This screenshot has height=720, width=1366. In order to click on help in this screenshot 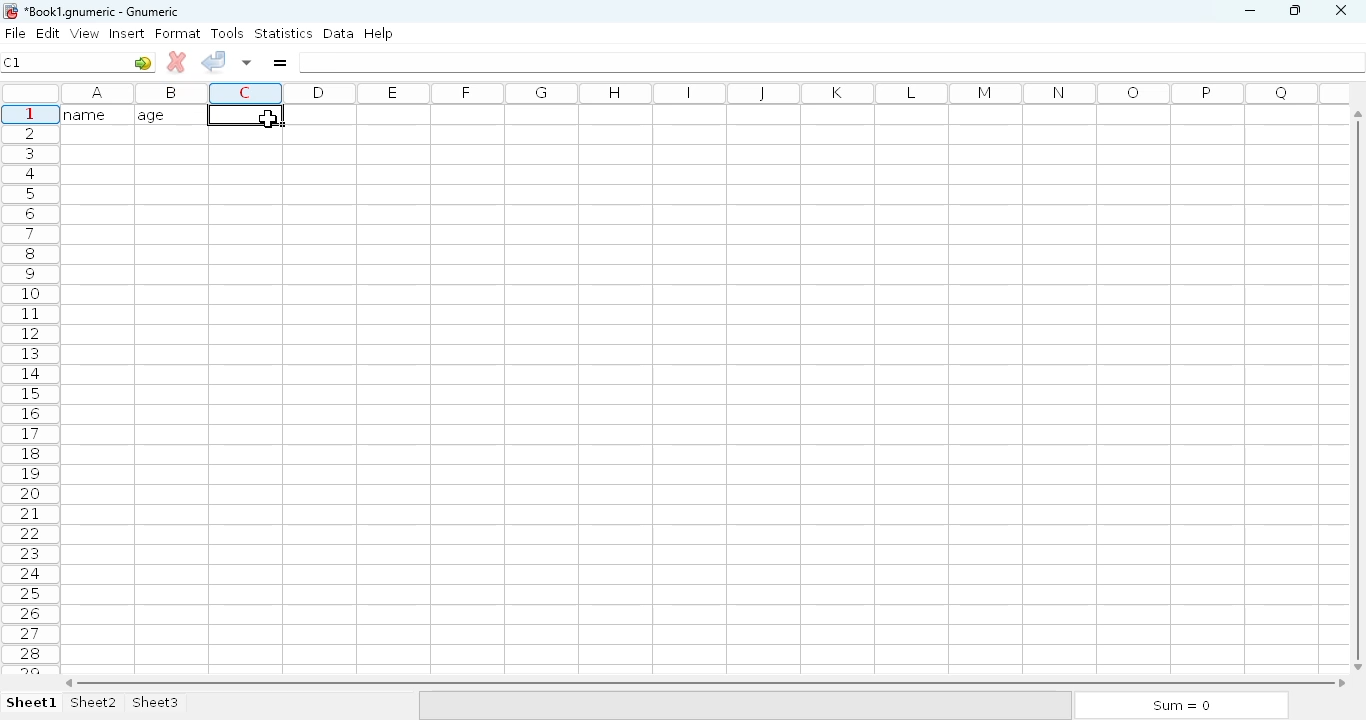, I will do `click(378, 34)`.